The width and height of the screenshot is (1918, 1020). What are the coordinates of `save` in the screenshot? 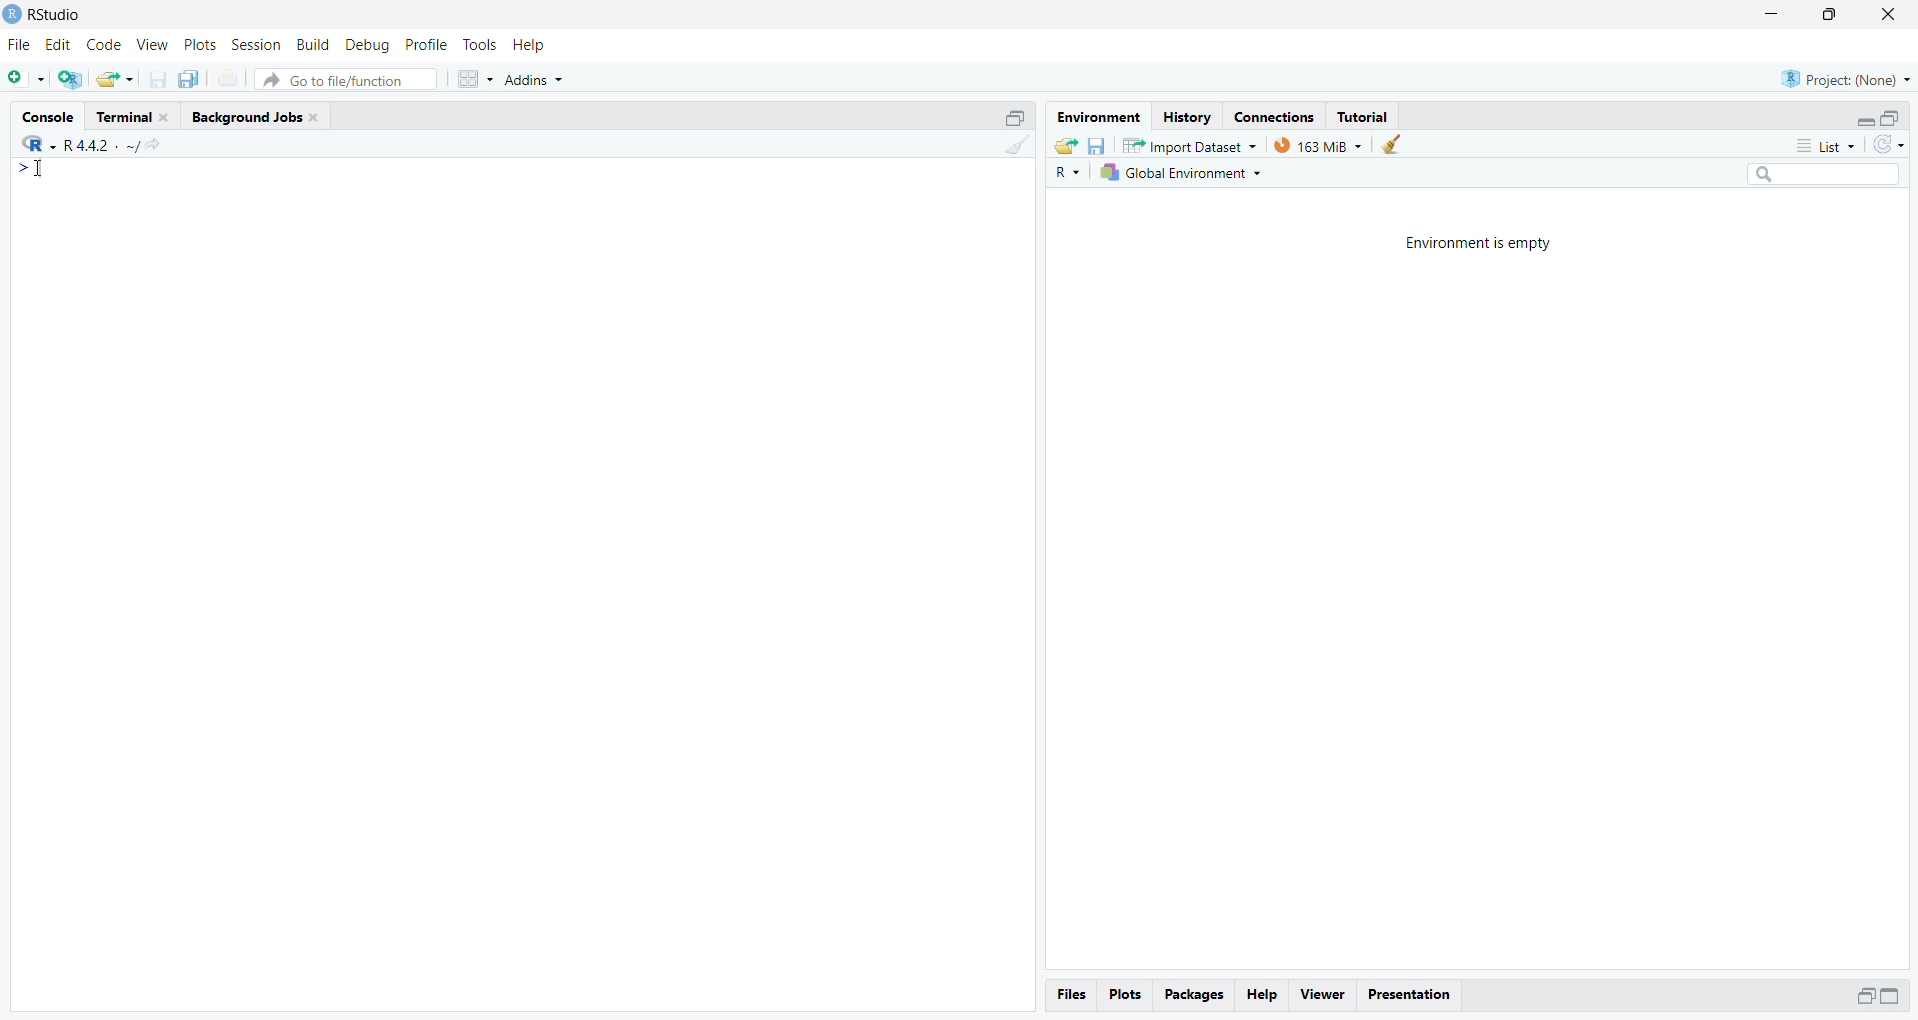 It's located at (157, 79).